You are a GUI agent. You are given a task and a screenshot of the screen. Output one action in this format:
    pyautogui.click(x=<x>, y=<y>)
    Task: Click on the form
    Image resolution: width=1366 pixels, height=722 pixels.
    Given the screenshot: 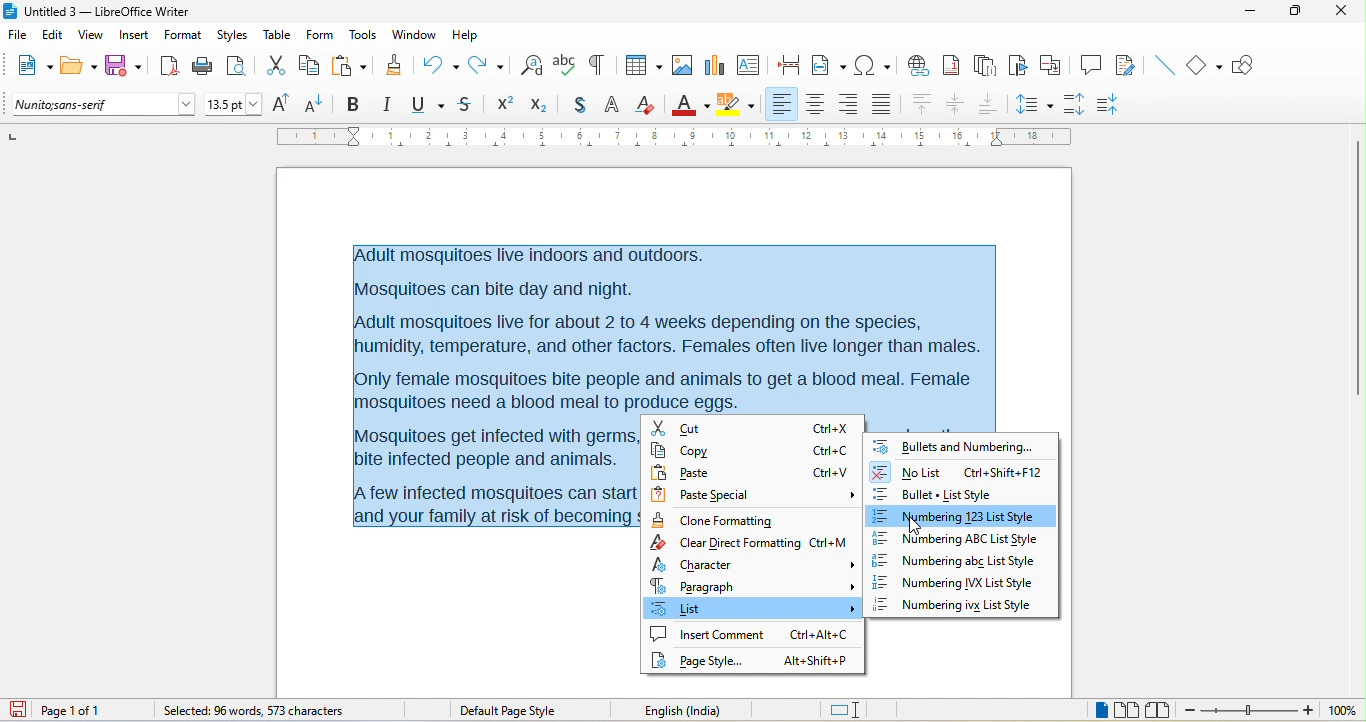 What is the action you would take?
    pyautogui.click(x=321, y=36)
    